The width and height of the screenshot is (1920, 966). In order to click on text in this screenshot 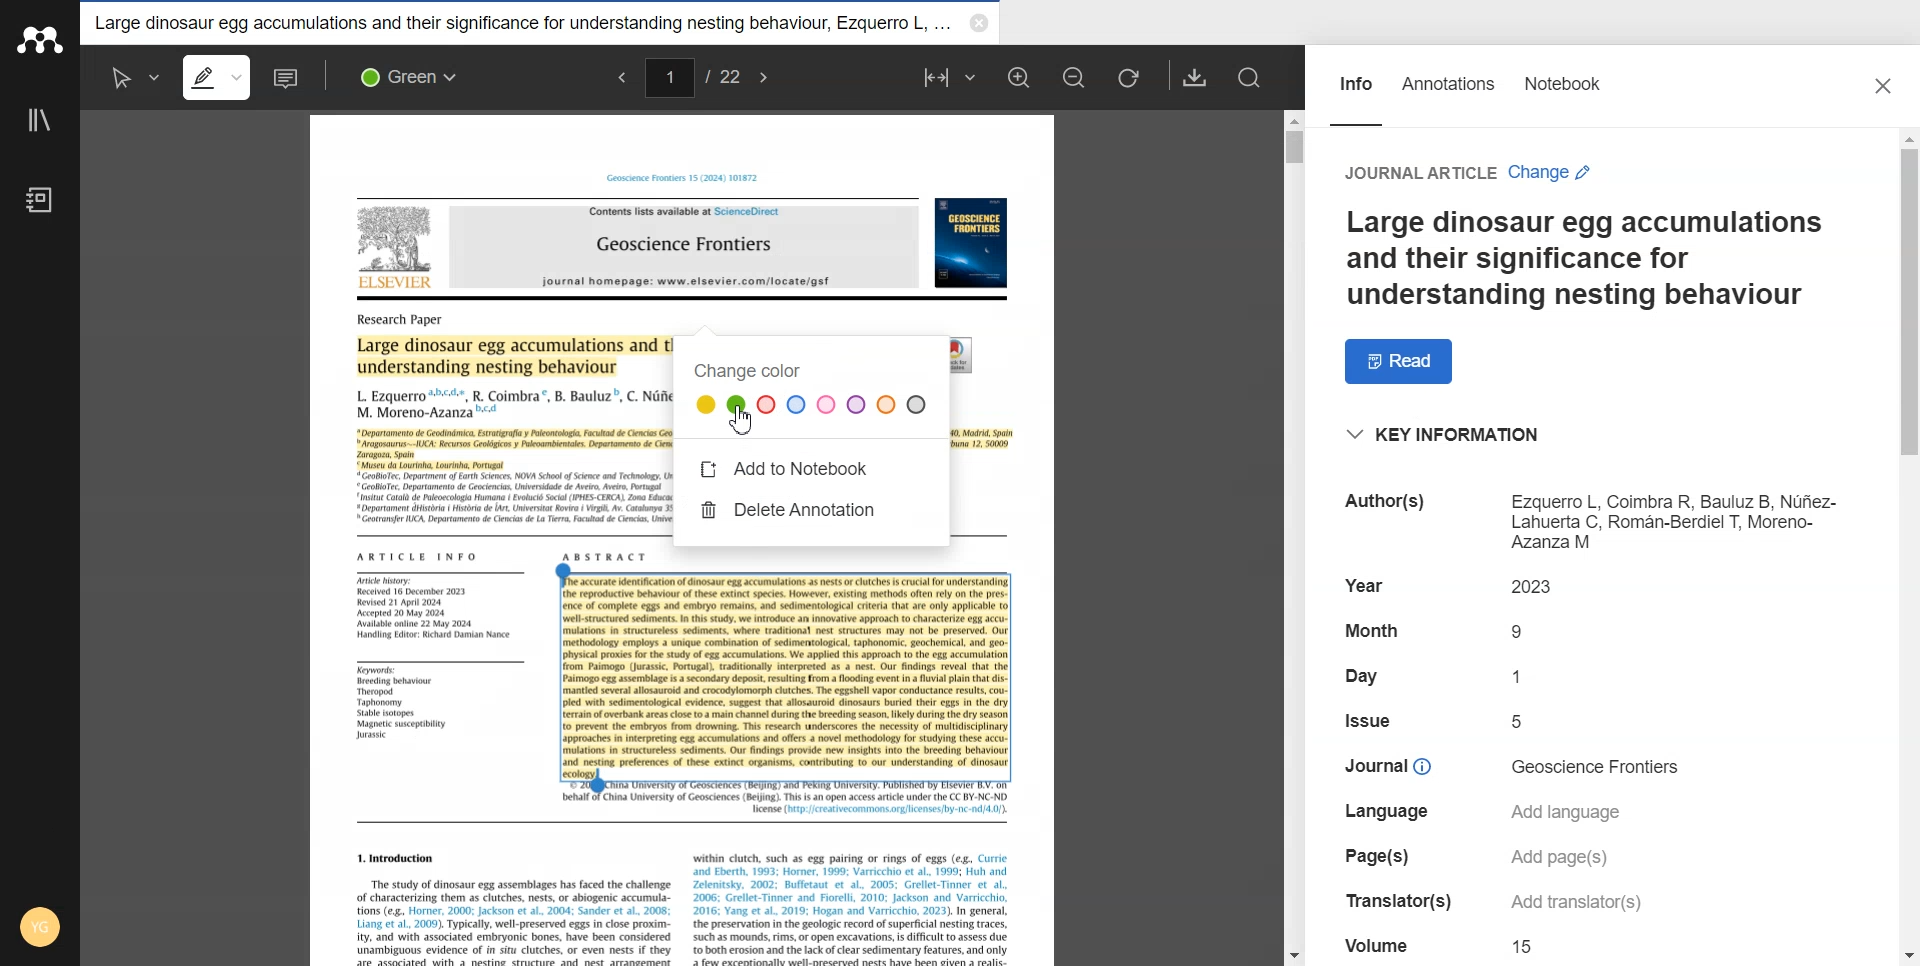, I will do `click(1526, 947)`.